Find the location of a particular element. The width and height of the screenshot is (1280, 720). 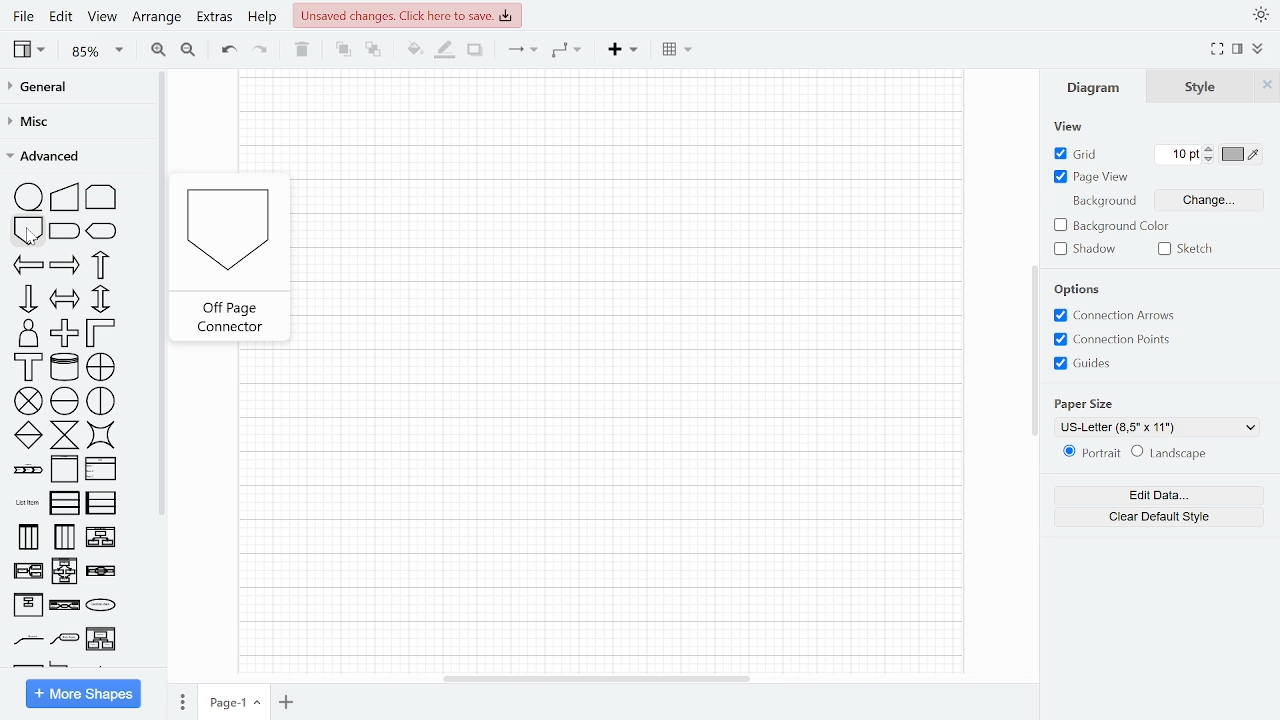

Undo is located at coordinates (227, 52).